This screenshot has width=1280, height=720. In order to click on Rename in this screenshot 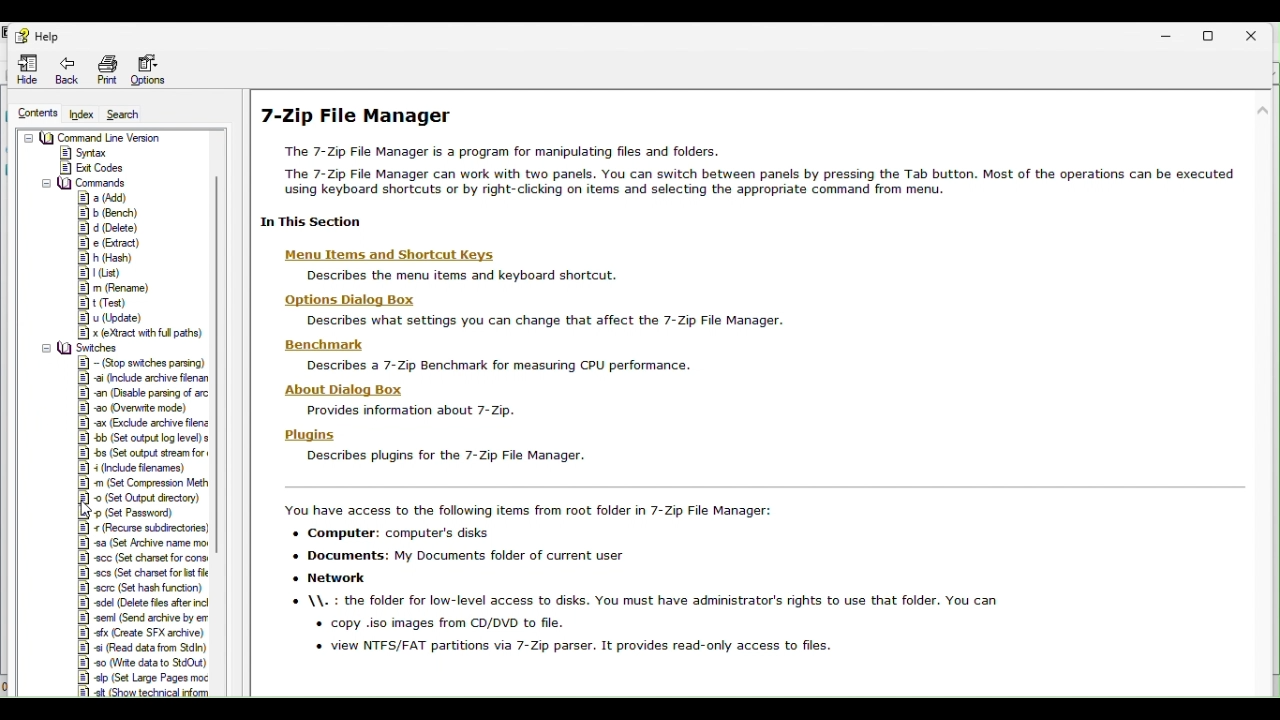, I will do `click(115, 290)`.